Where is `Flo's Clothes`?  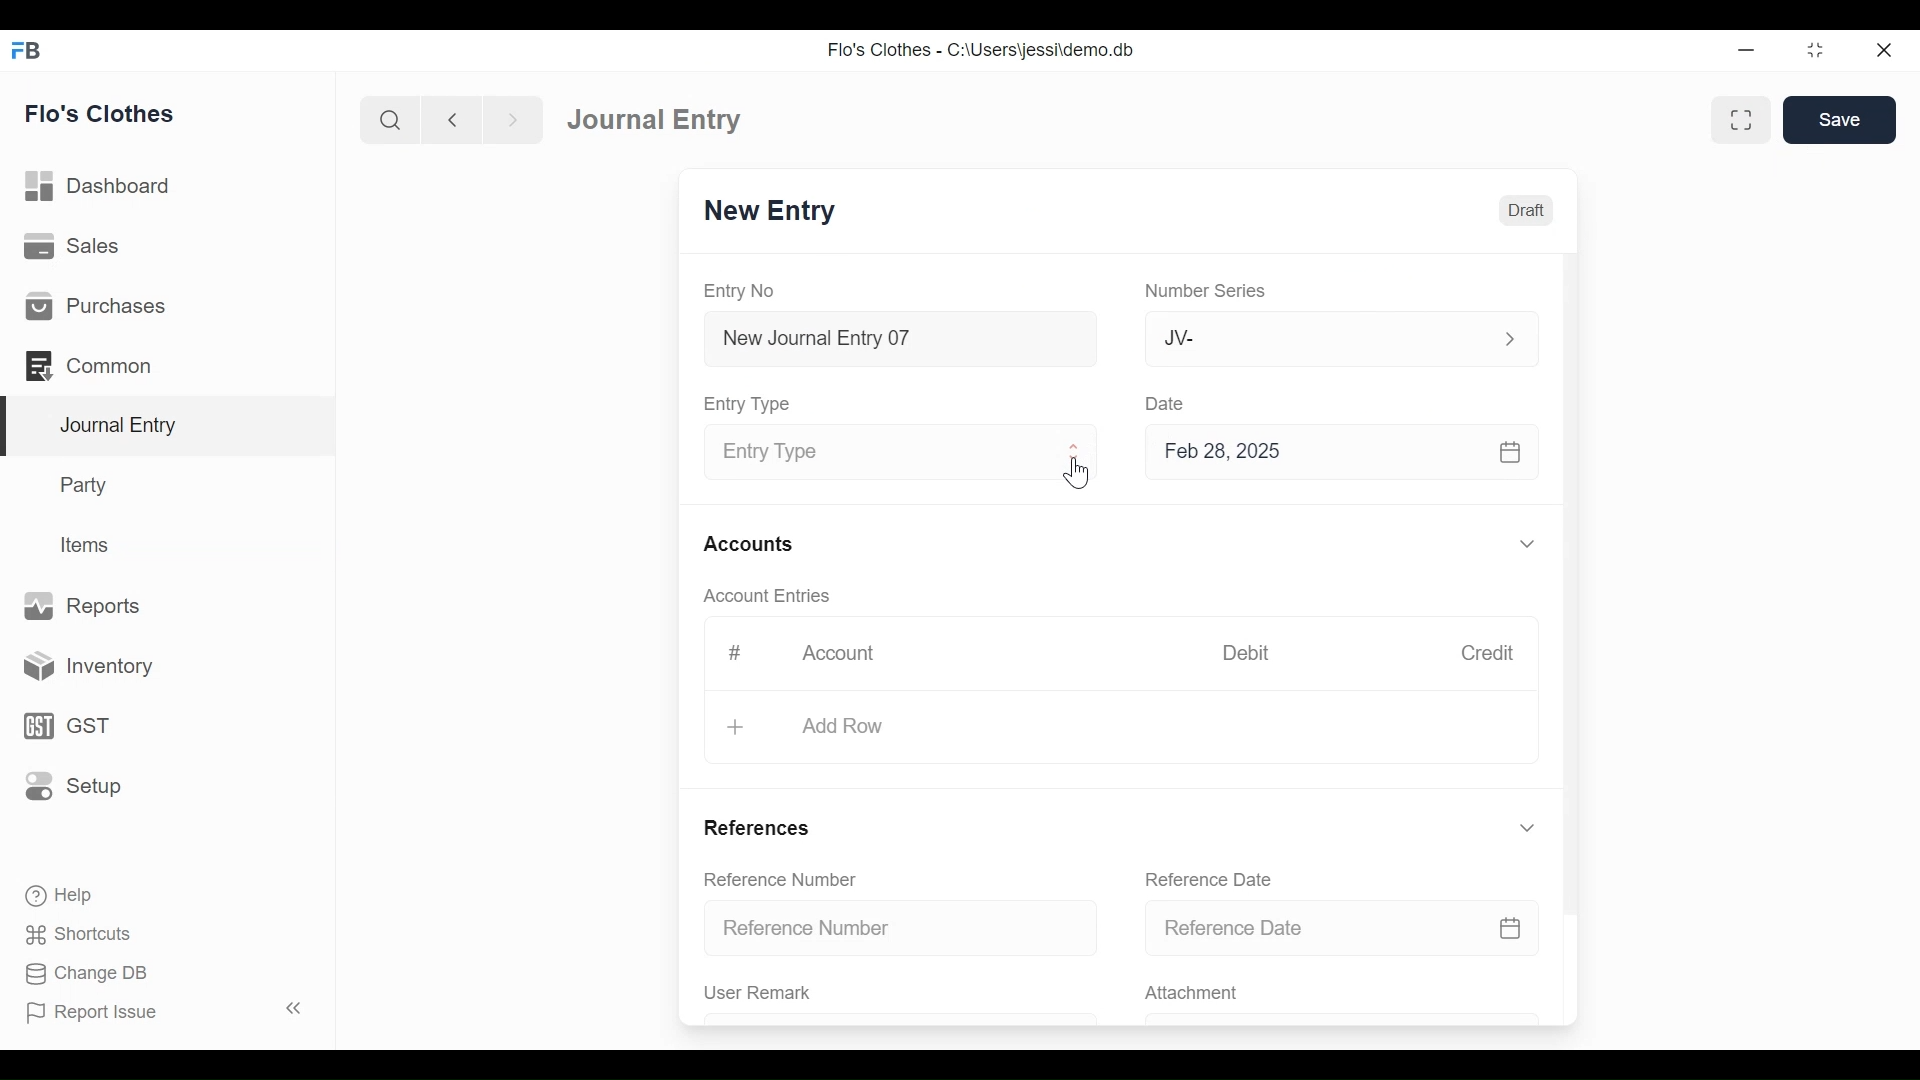
Flo's Clothes is located at coordinates (100, 113).